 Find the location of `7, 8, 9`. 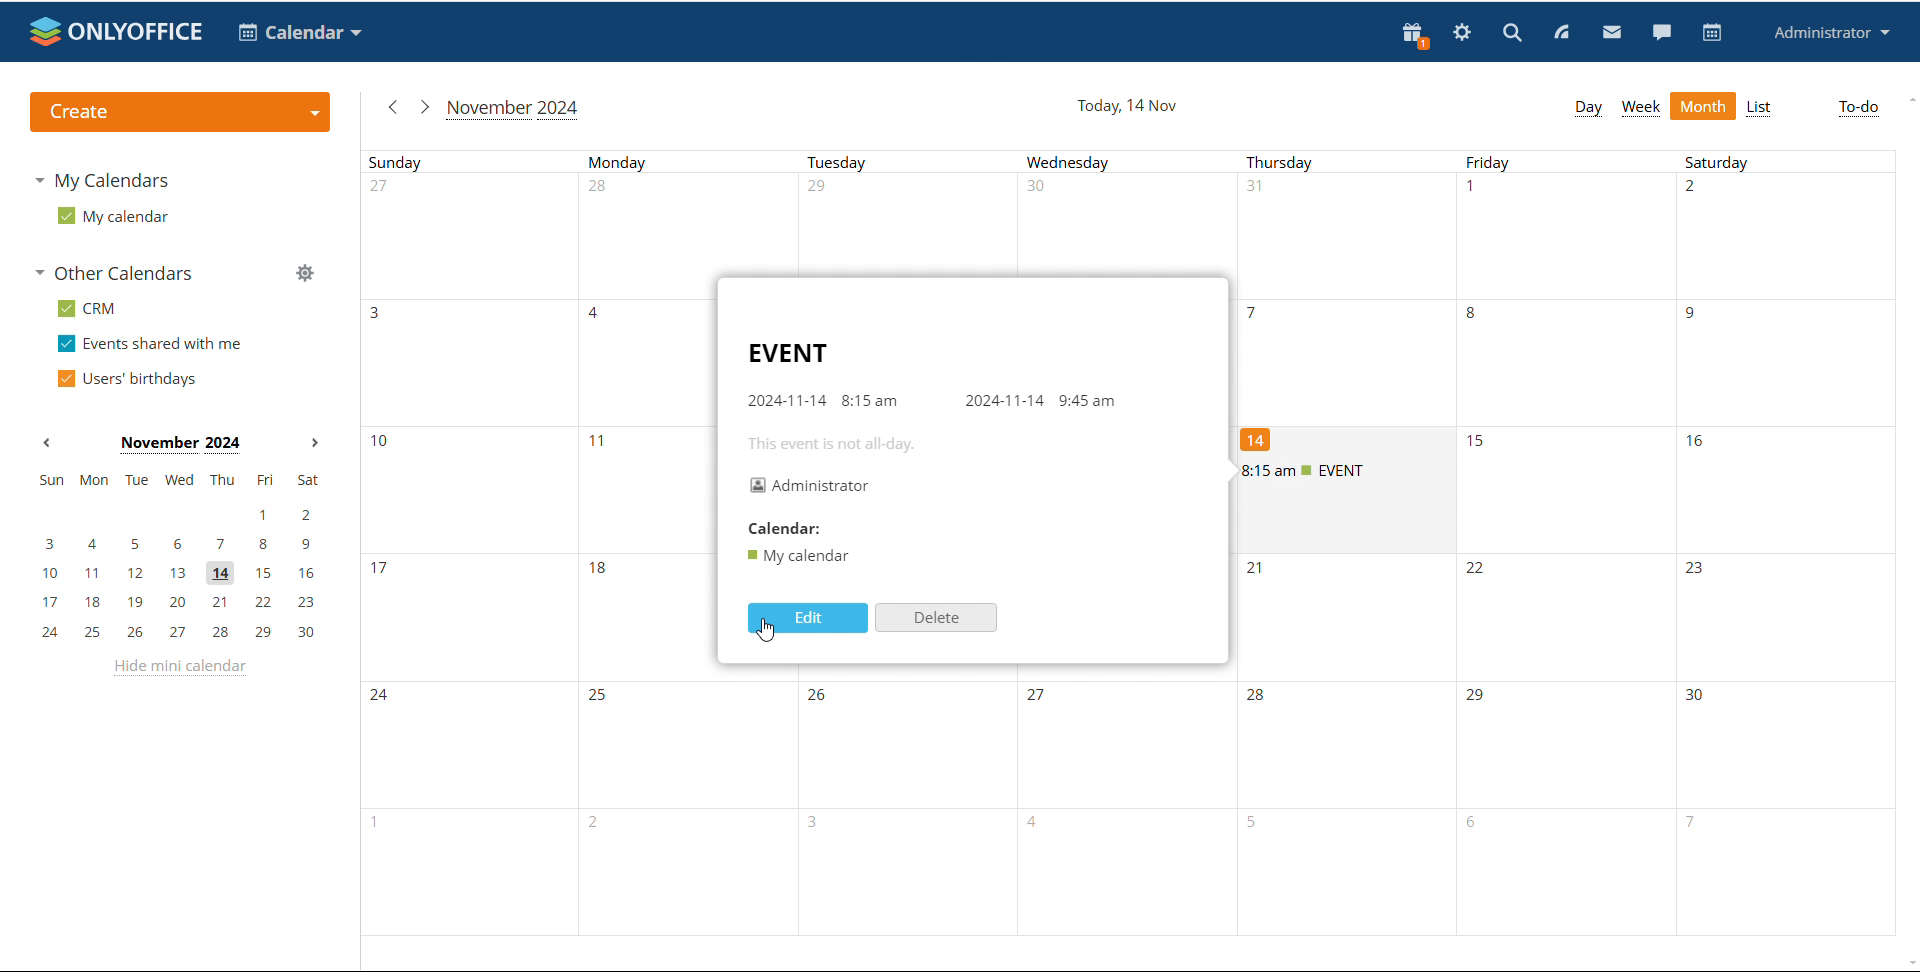

7, 8, 9 is located at coordinates (1576, 361).